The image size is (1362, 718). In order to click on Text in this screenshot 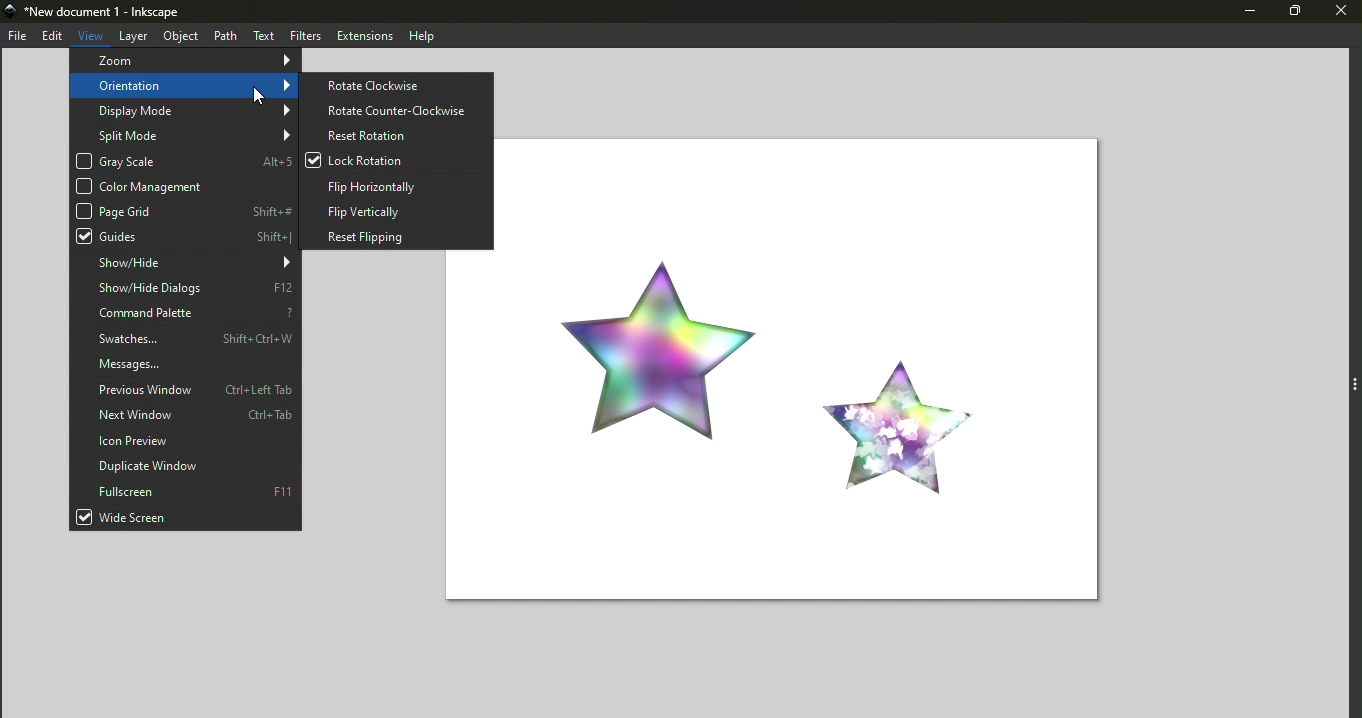, I will do `click(264, 35)`.